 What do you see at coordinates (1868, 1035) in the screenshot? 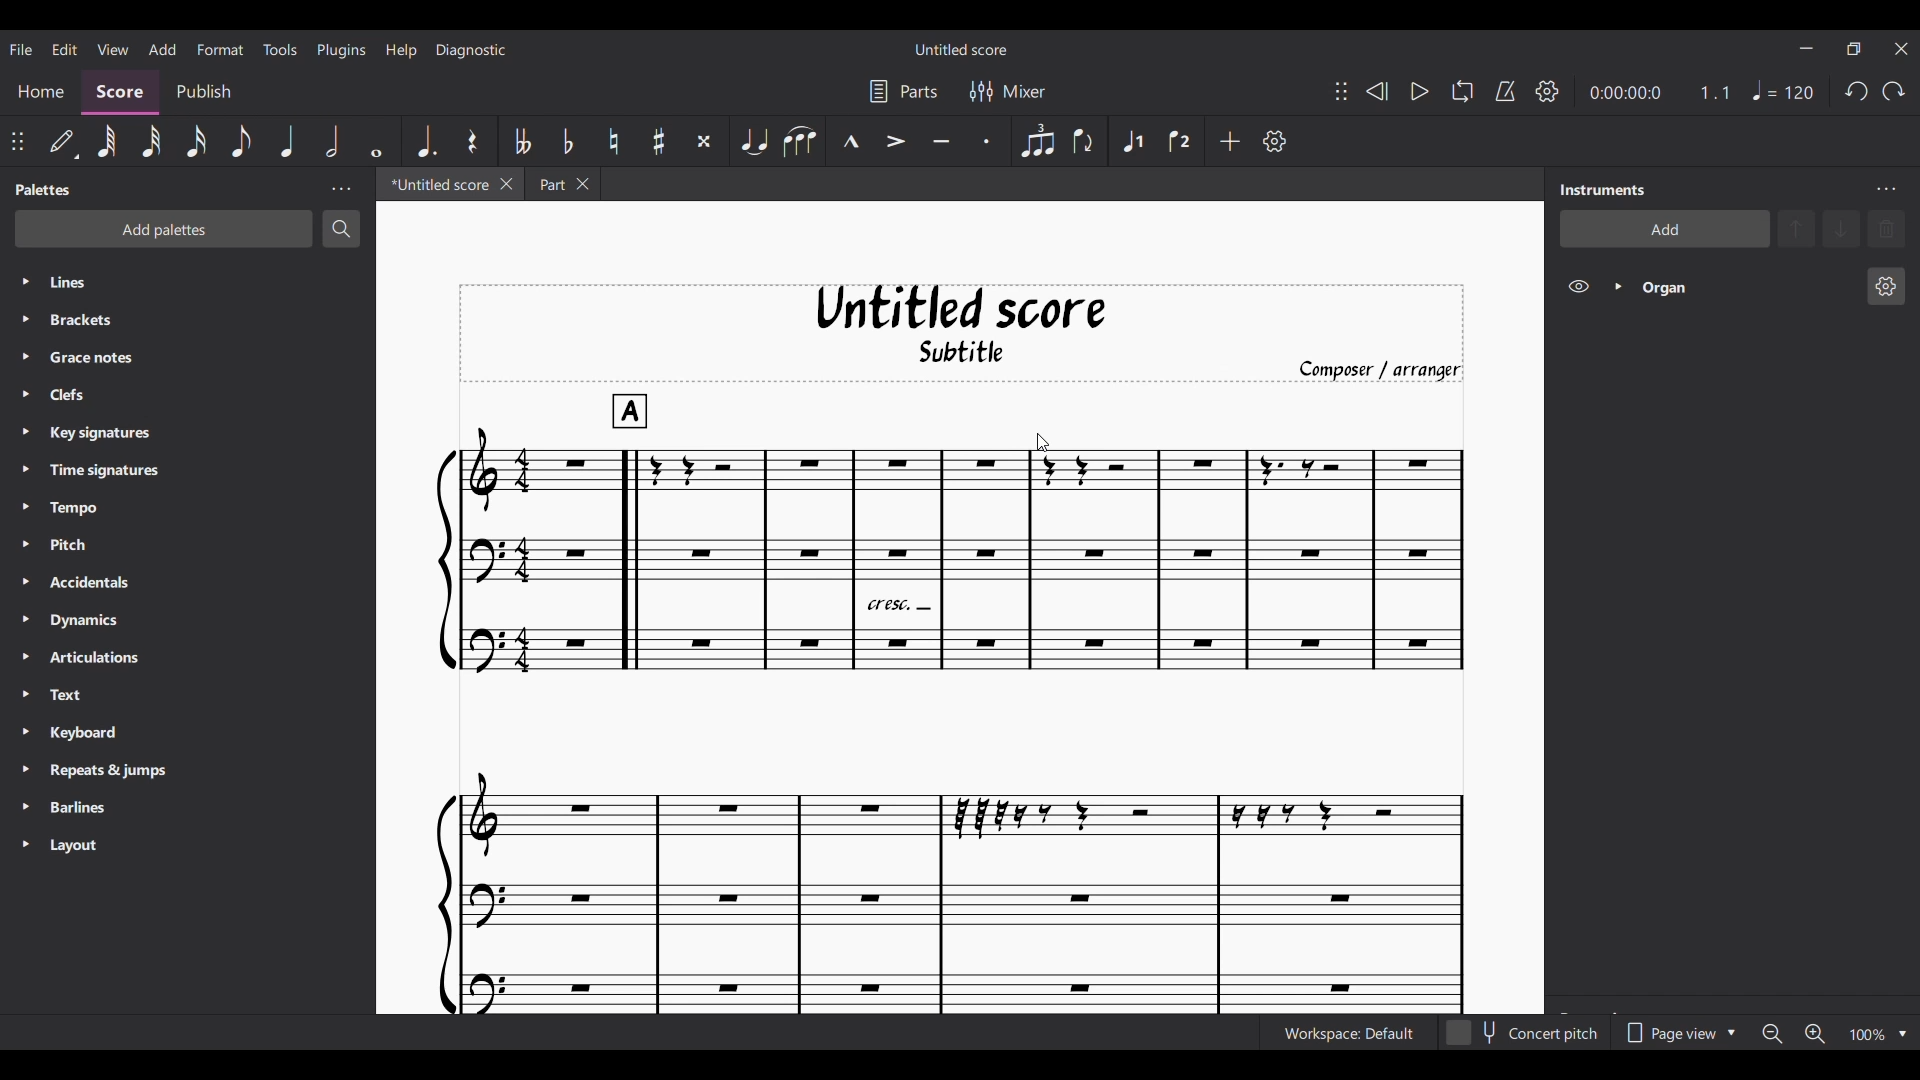
I see `Current zoom factor` at bounding box center [1868, 1035].